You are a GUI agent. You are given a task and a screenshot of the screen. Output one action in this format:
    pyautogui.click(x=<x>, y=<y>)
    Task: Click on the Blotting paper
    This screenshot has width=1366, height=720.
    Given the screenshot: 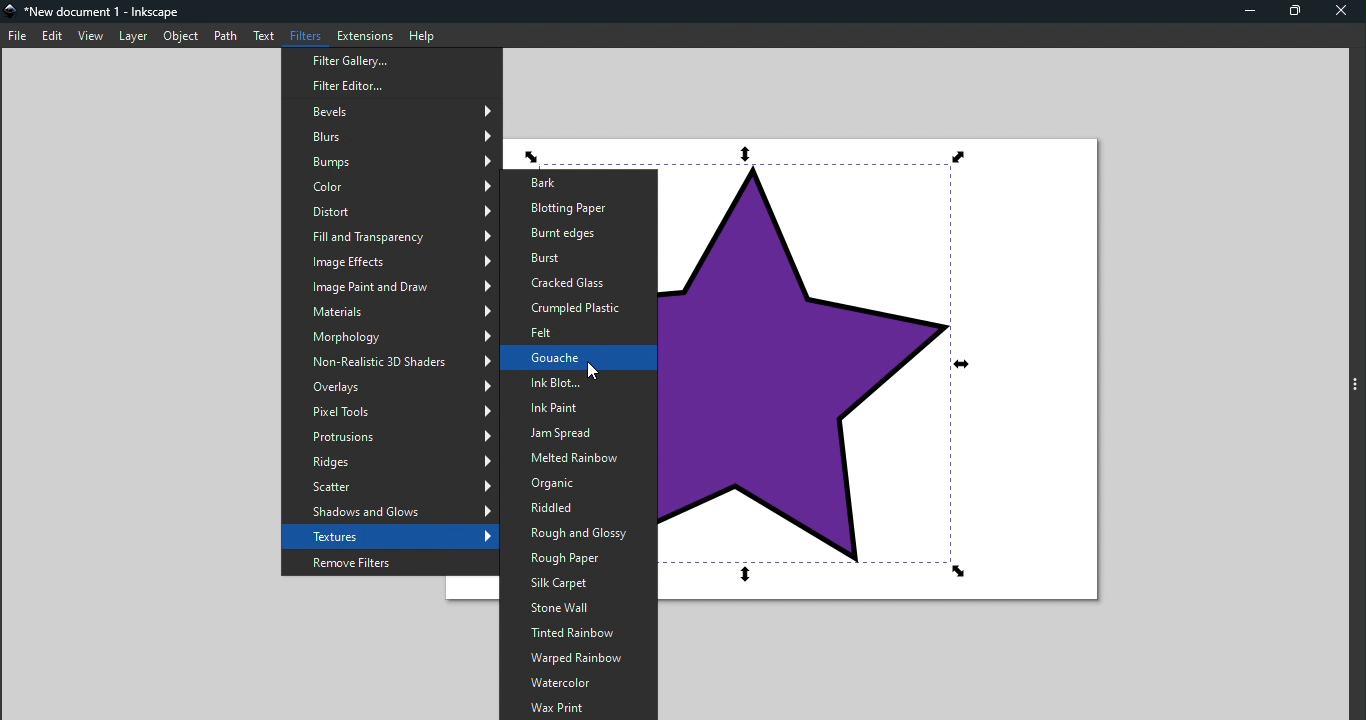 What is the action you would take?
    pyautogui.click(x=578, y=209)
    